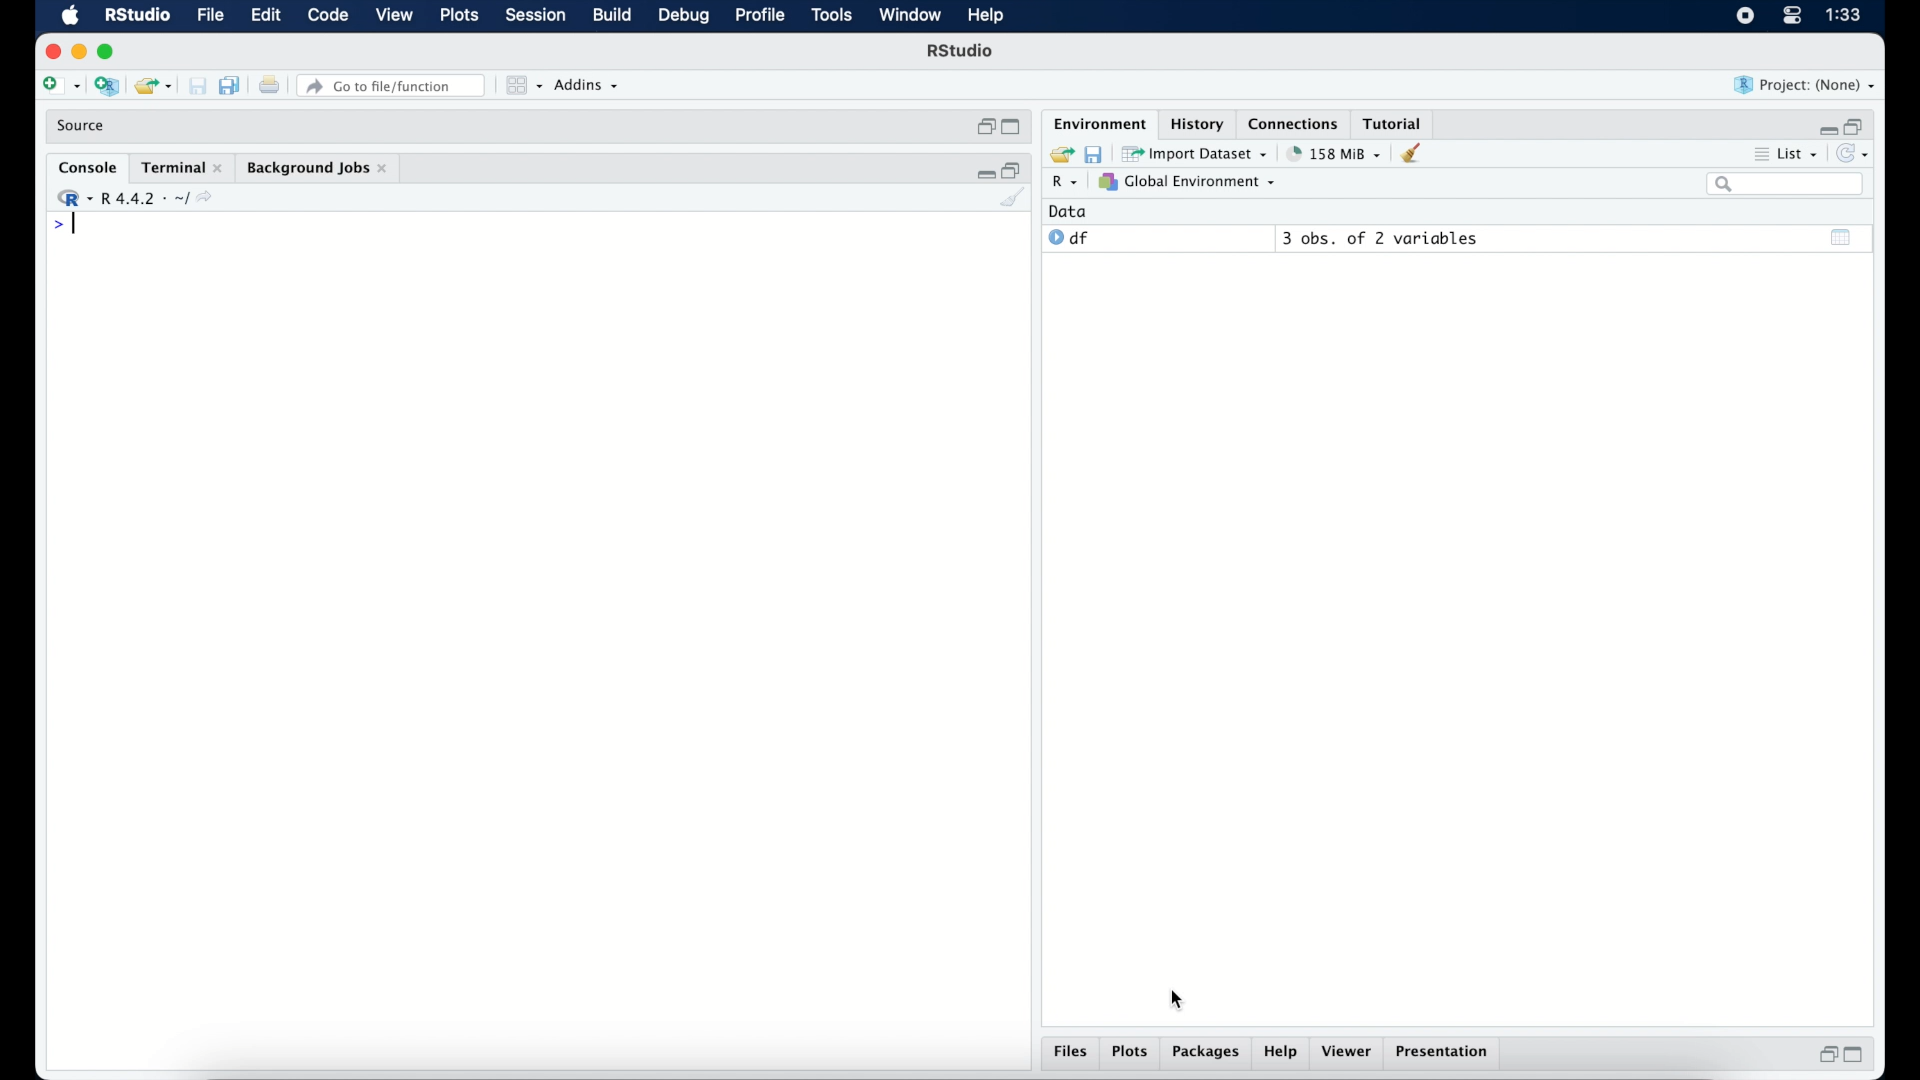 The image size is (1920, 1080). What do you see at coordinates (1015, 170) in the screenshot?
I see `restore down` at bounding box center [1015, 170].